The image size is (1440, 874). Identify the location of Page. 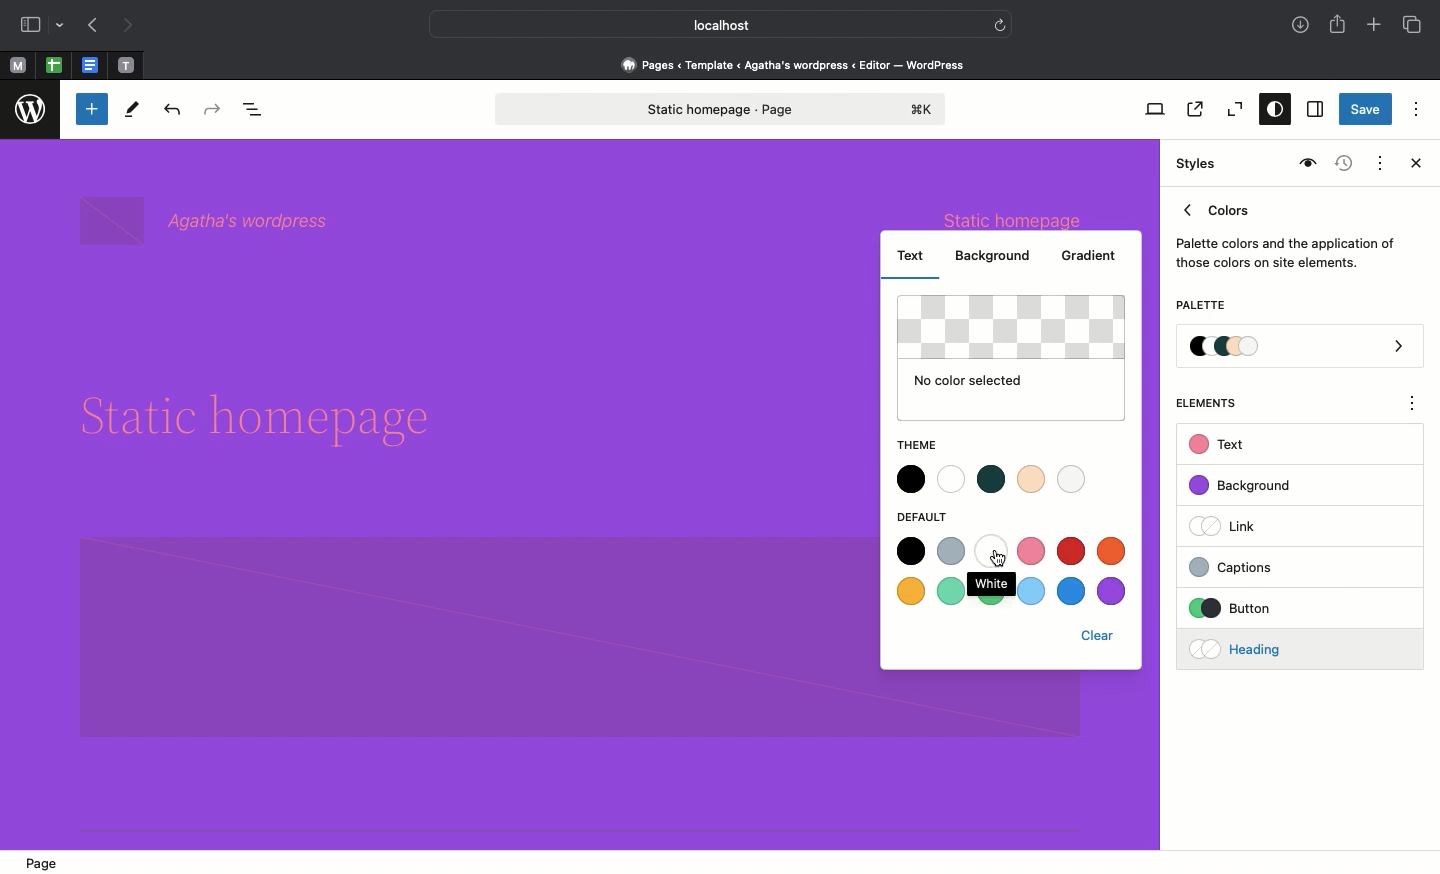
(45, 860).